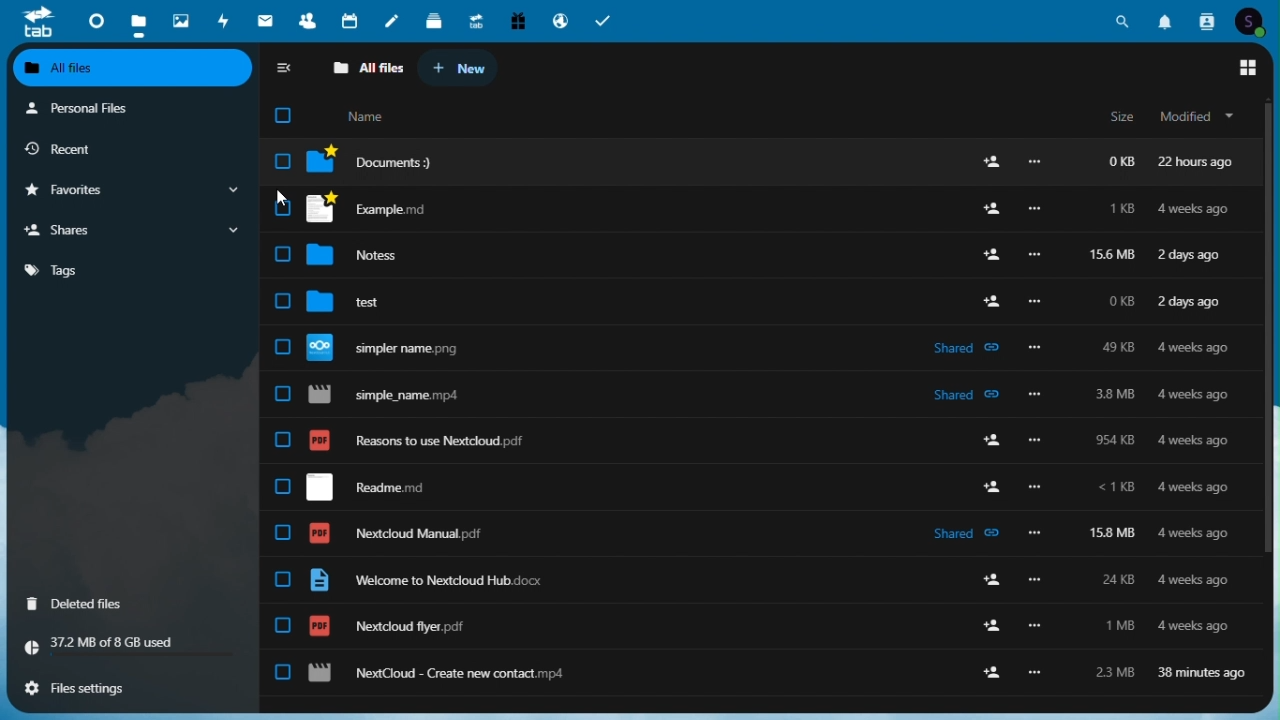  Describe the element at coordinates (365, 256) in the screenshot. I see `notess` at that location.